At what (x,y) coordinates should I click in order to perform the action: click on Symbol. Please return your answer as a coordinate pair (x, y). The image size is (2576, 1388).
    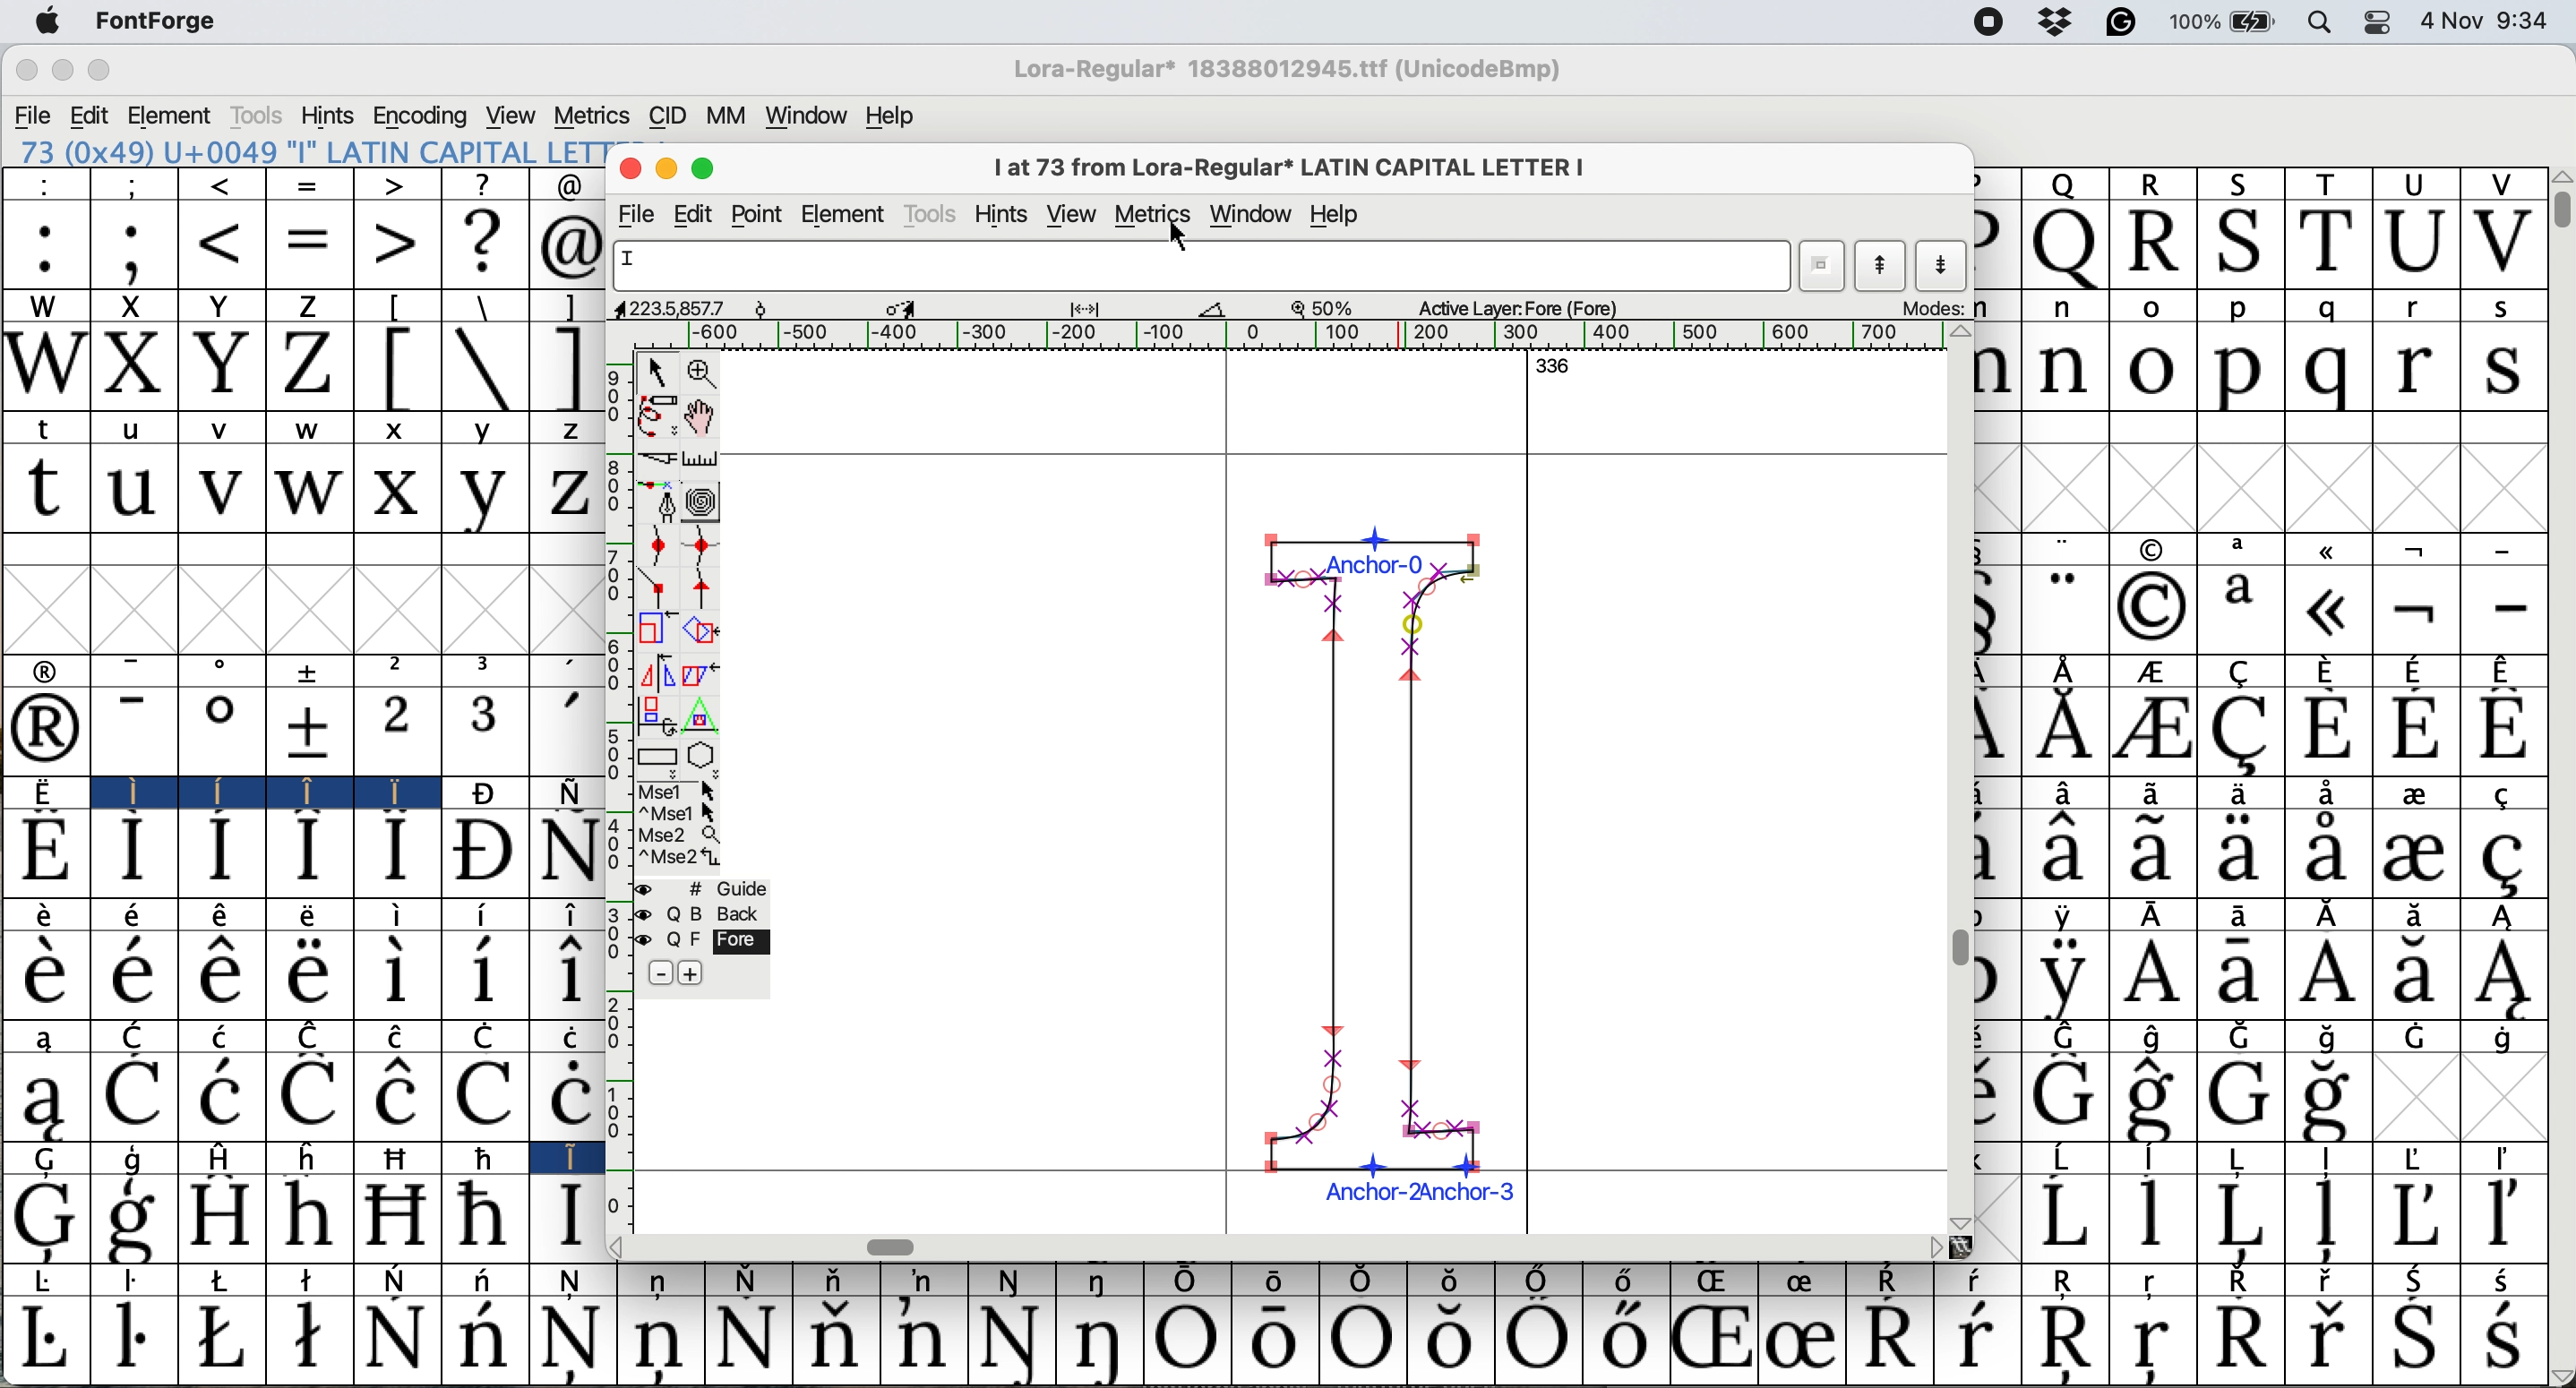
    Looking at the image, I should click on (2160, 1158).